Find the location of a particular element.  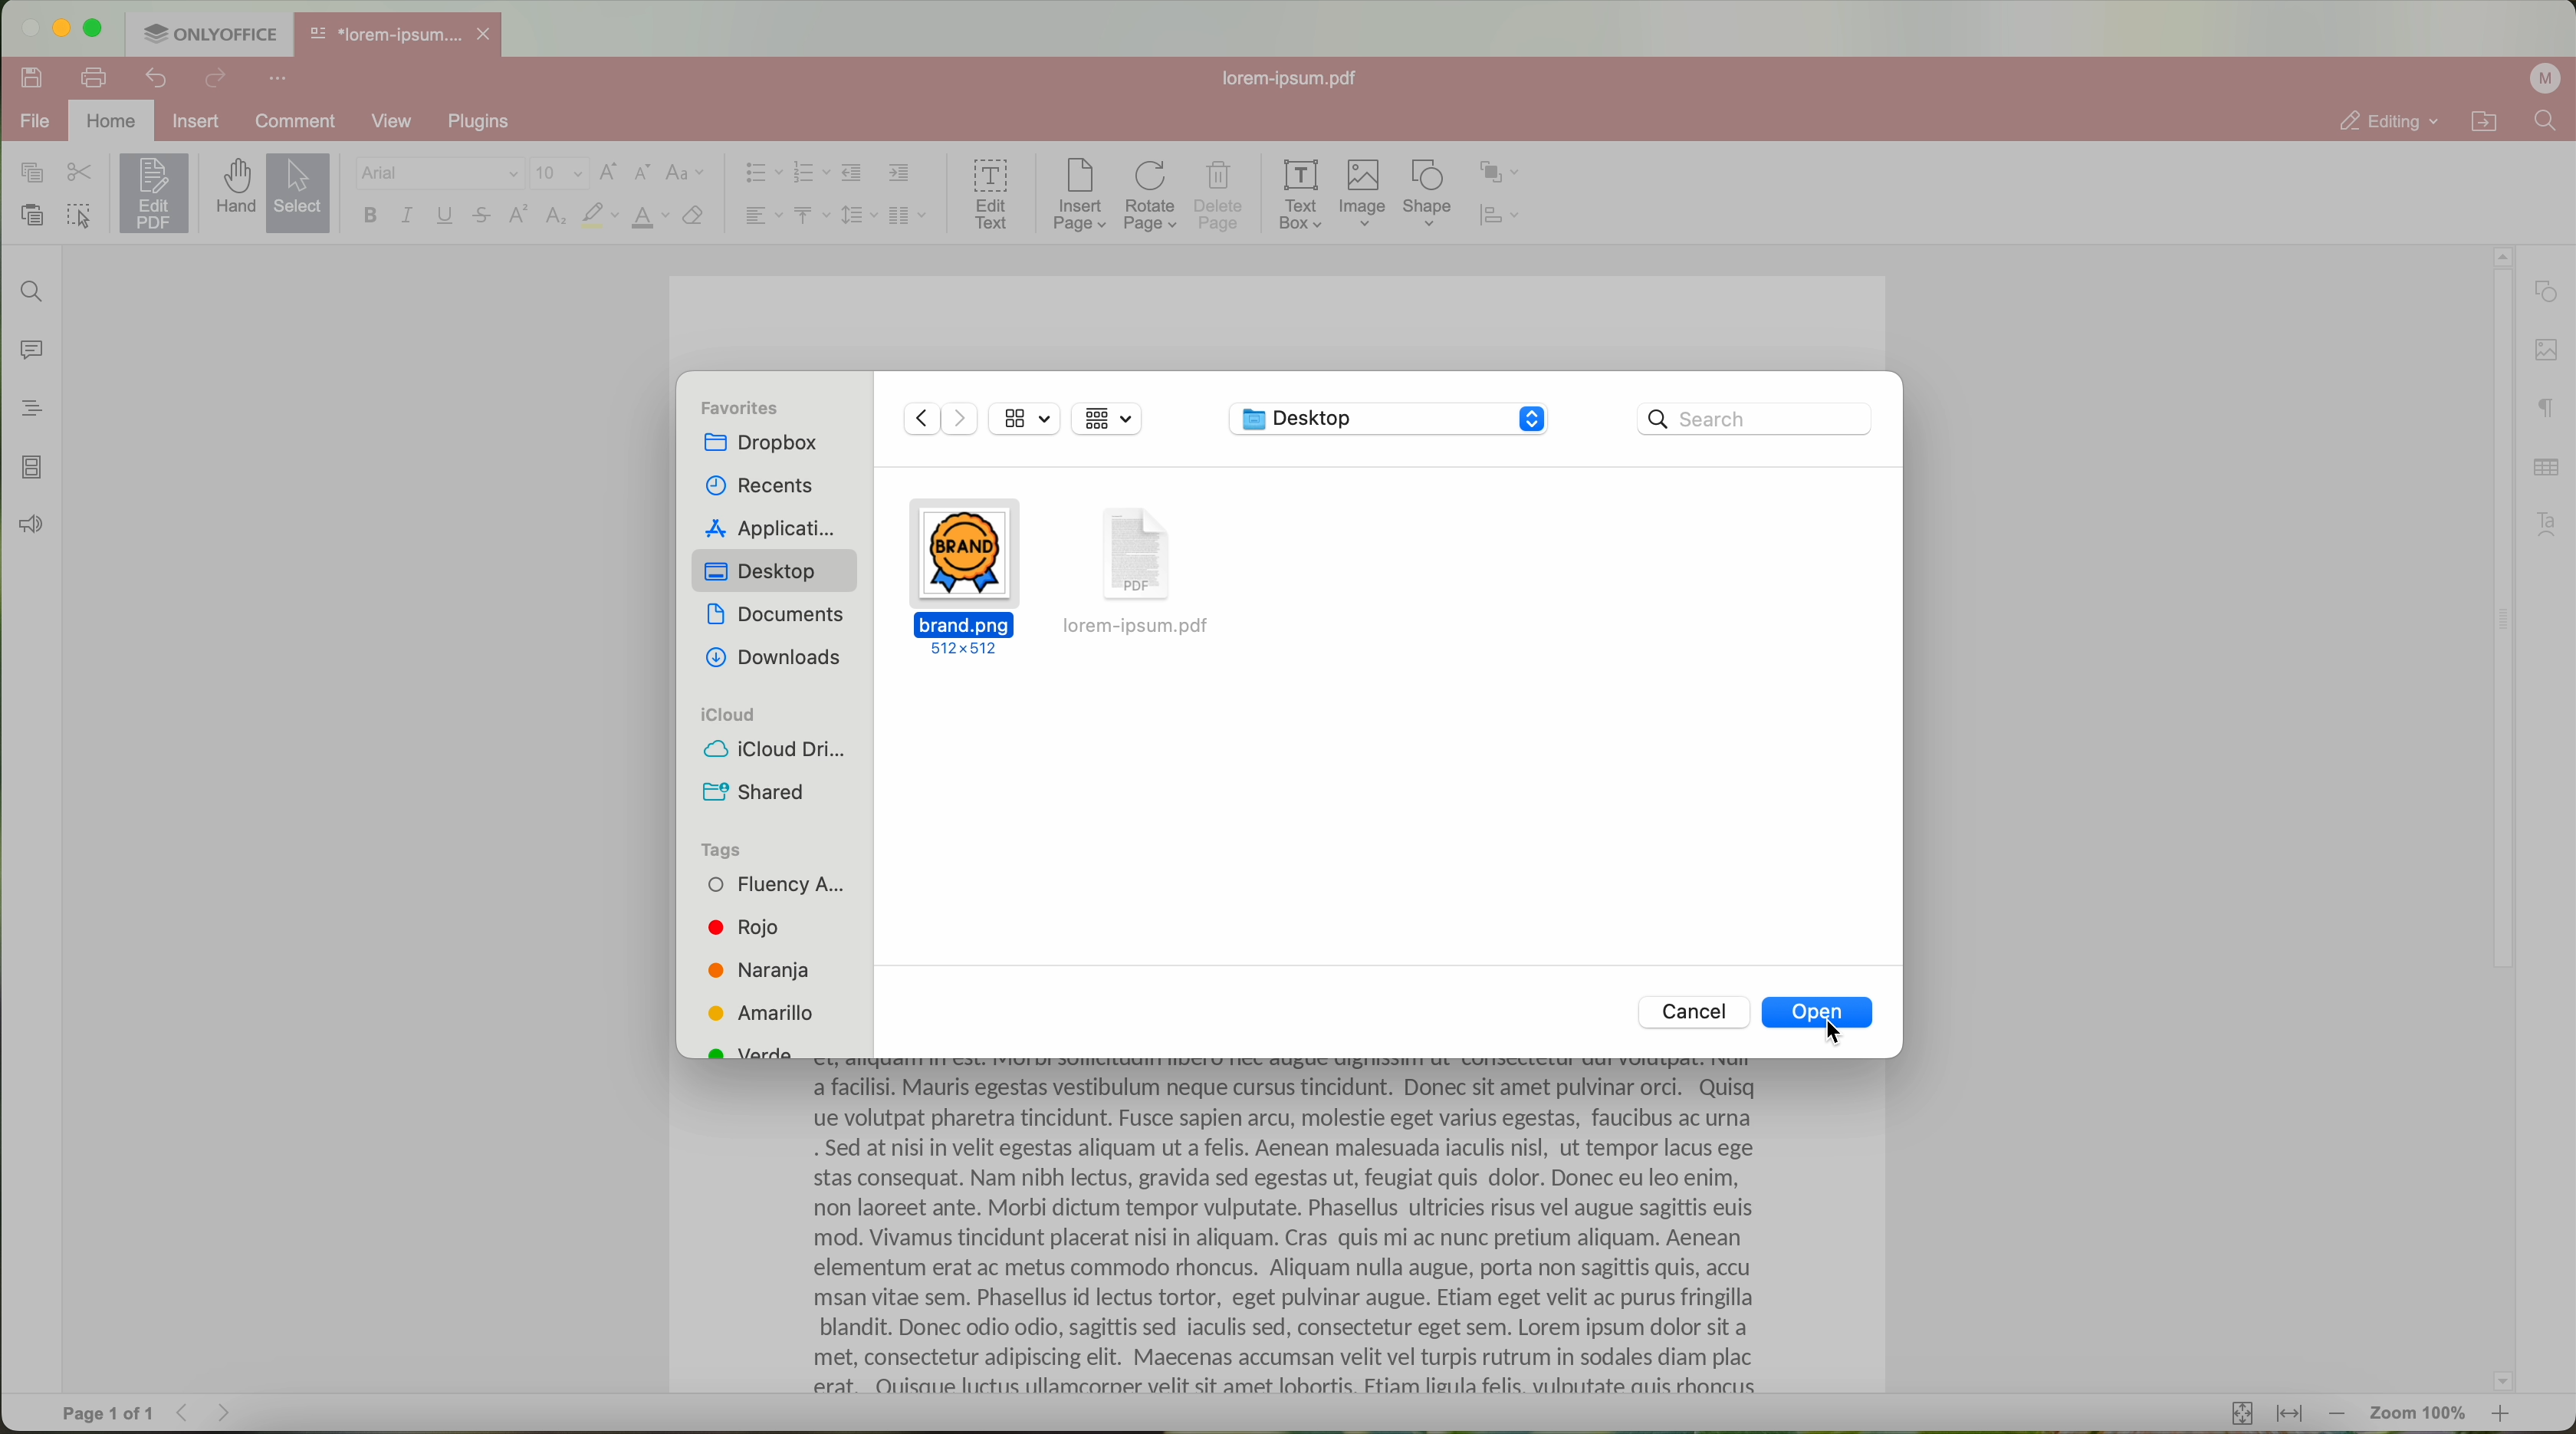

ONLYOFFICE is located at coordinates (208, 31).